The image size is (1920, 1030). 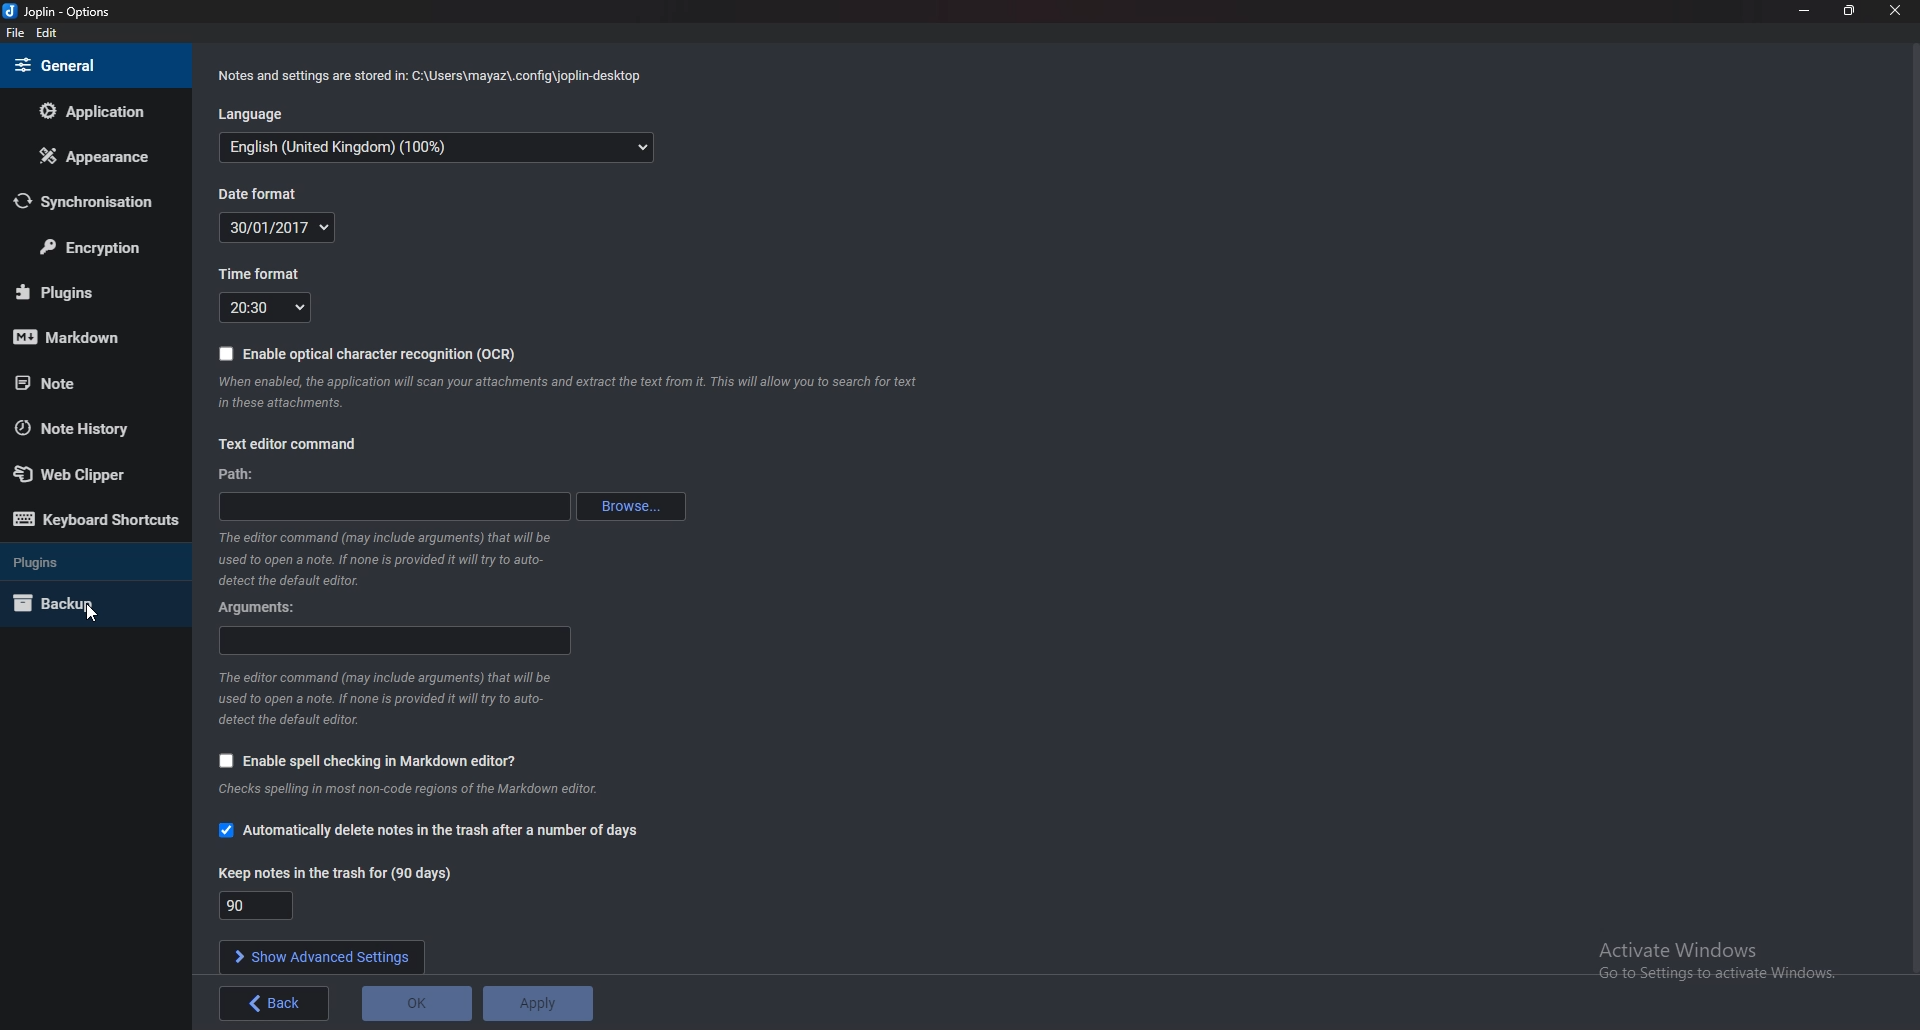 What do you see at coordinates (418, 1004) in the screenshot?
I see `o K` at bounding box center [418, 1004].